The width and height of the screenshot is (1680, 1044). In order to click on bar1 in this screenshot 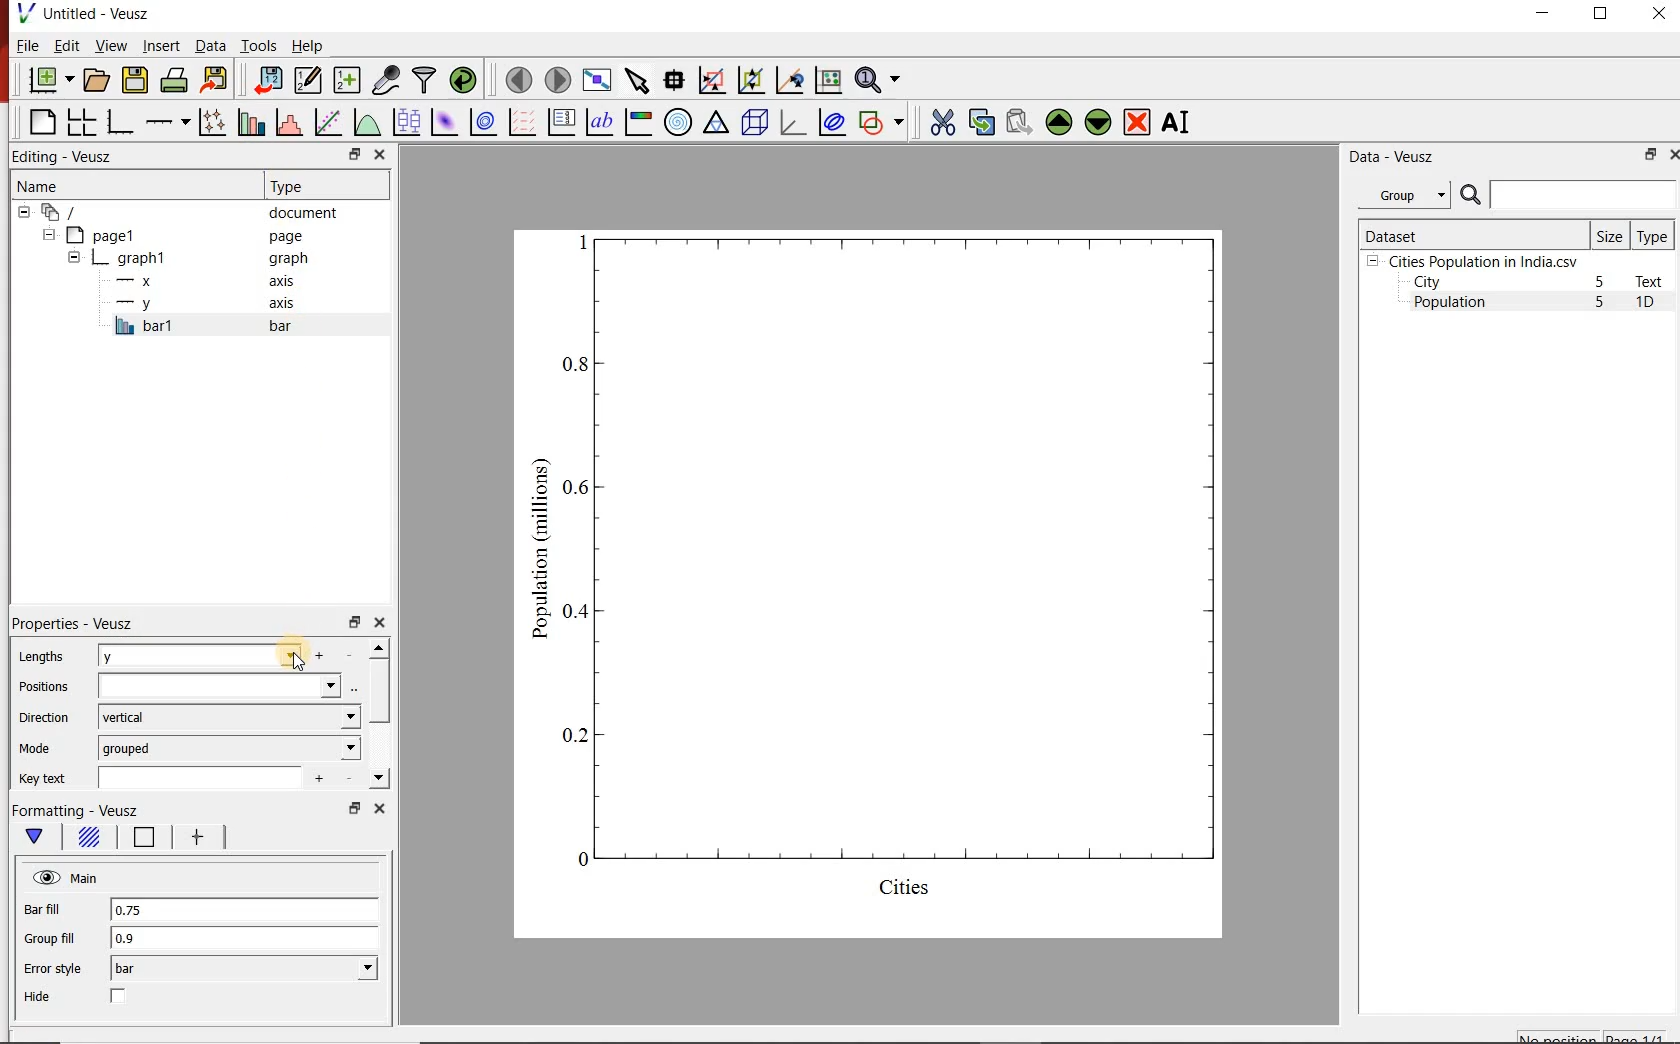, I will do `click(224, 326)`.